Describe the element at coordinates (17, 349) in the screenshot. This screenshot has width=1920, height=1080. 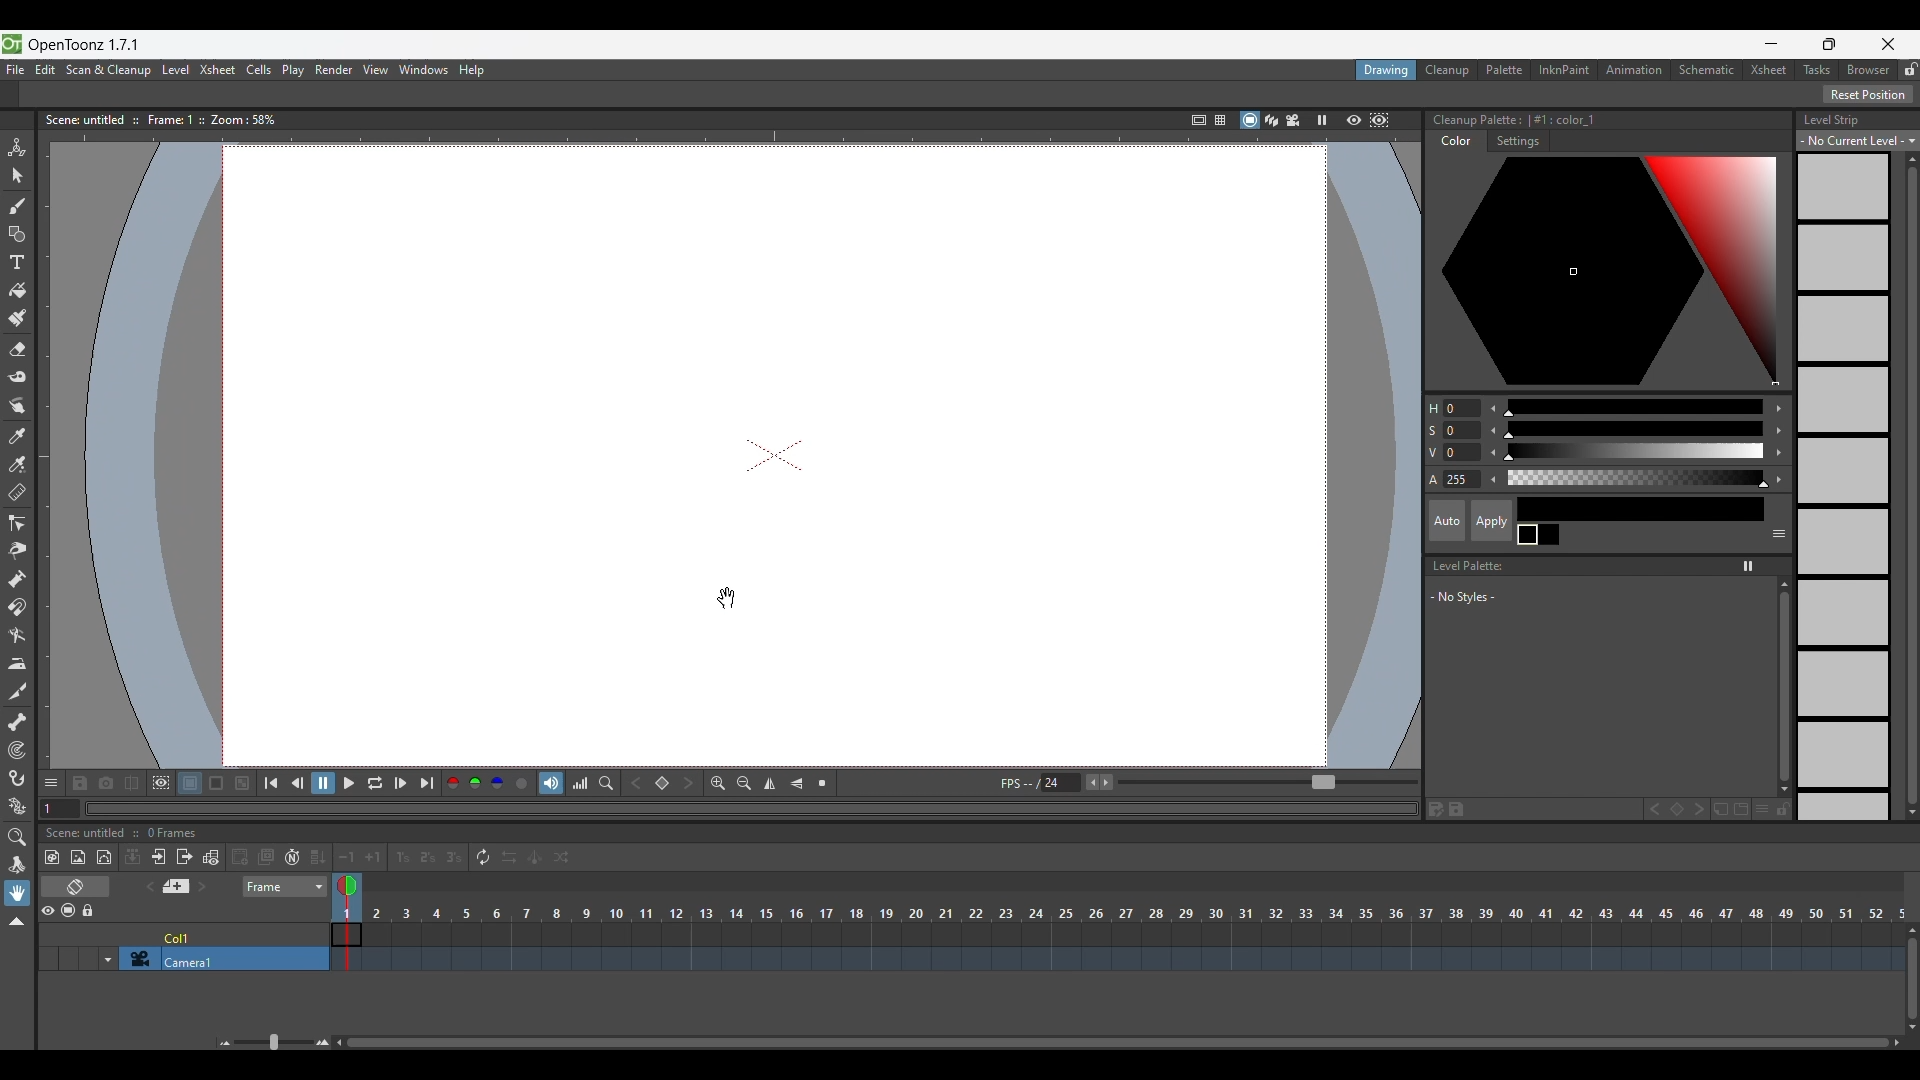
I see `Eraser tool` at that location.